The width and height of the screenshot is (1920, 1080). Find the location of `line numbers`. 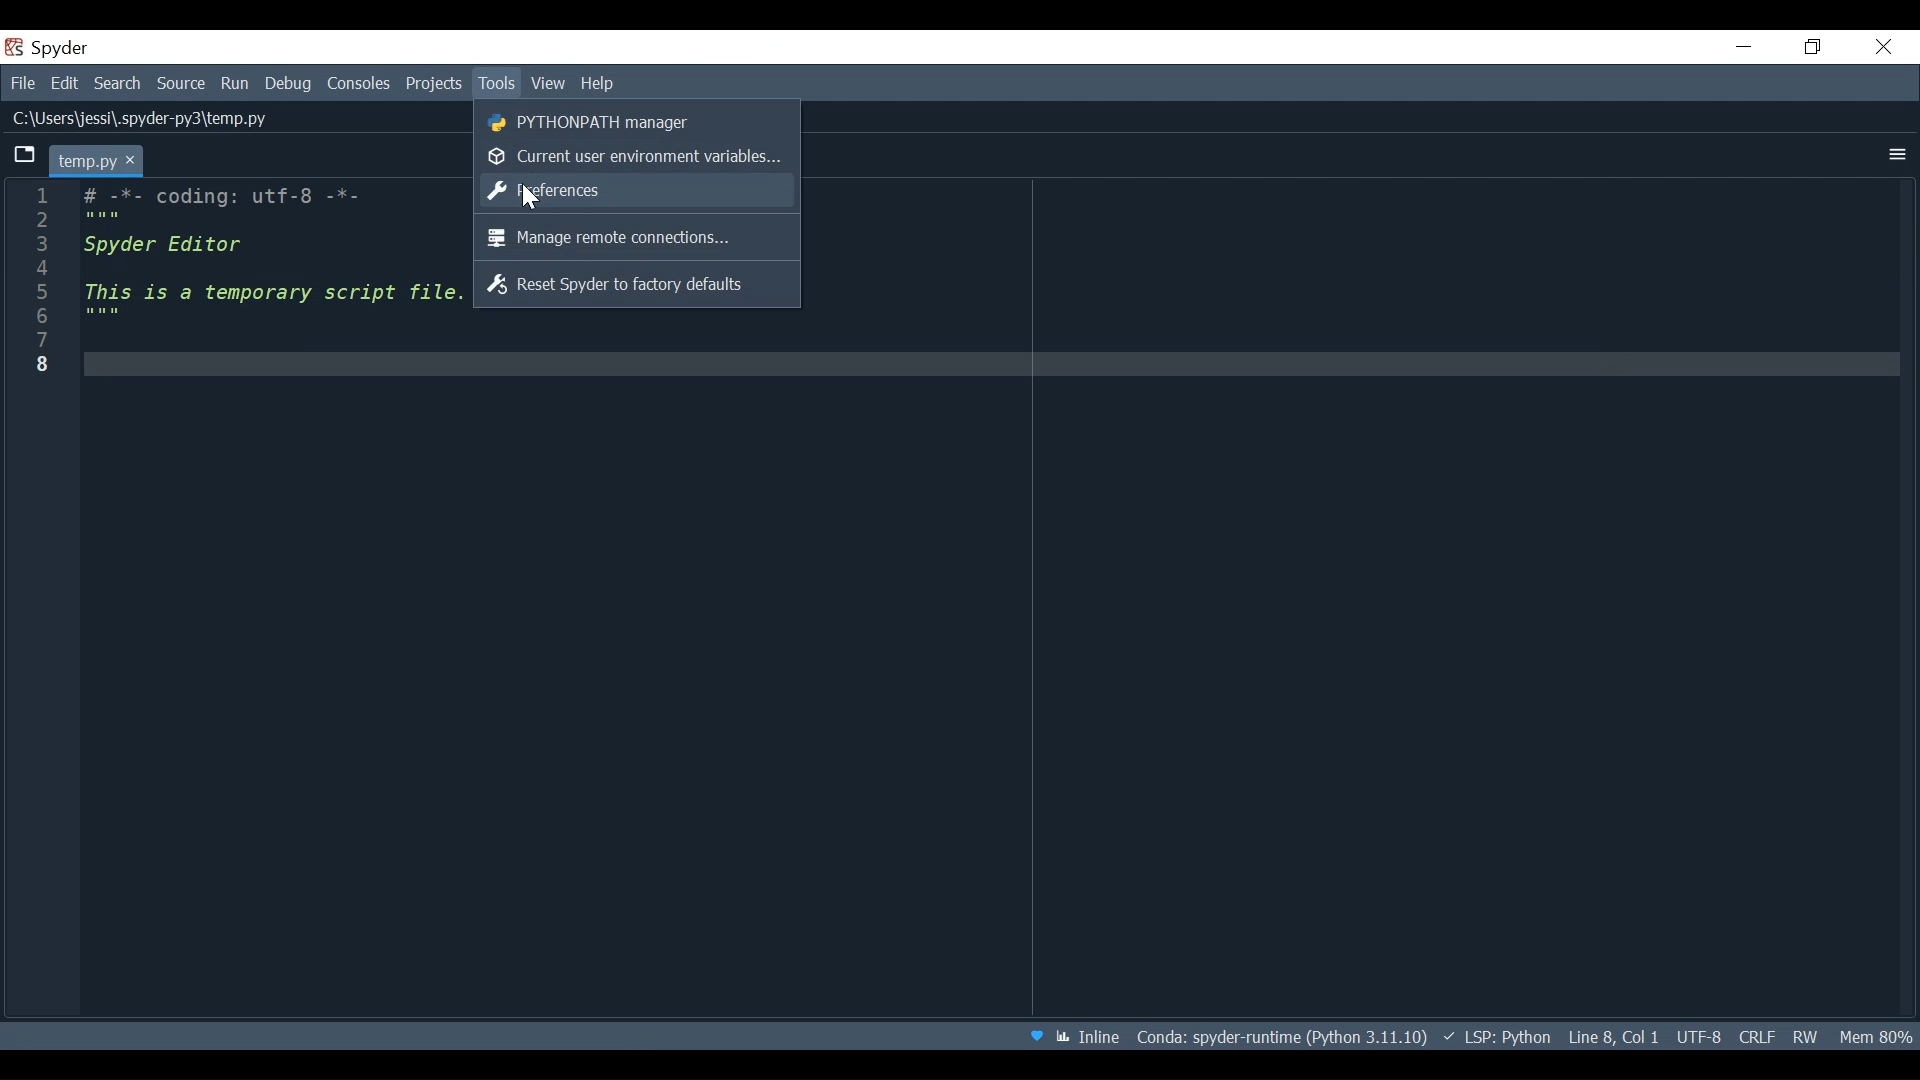

line numbers is located at coordinates (38, 284).